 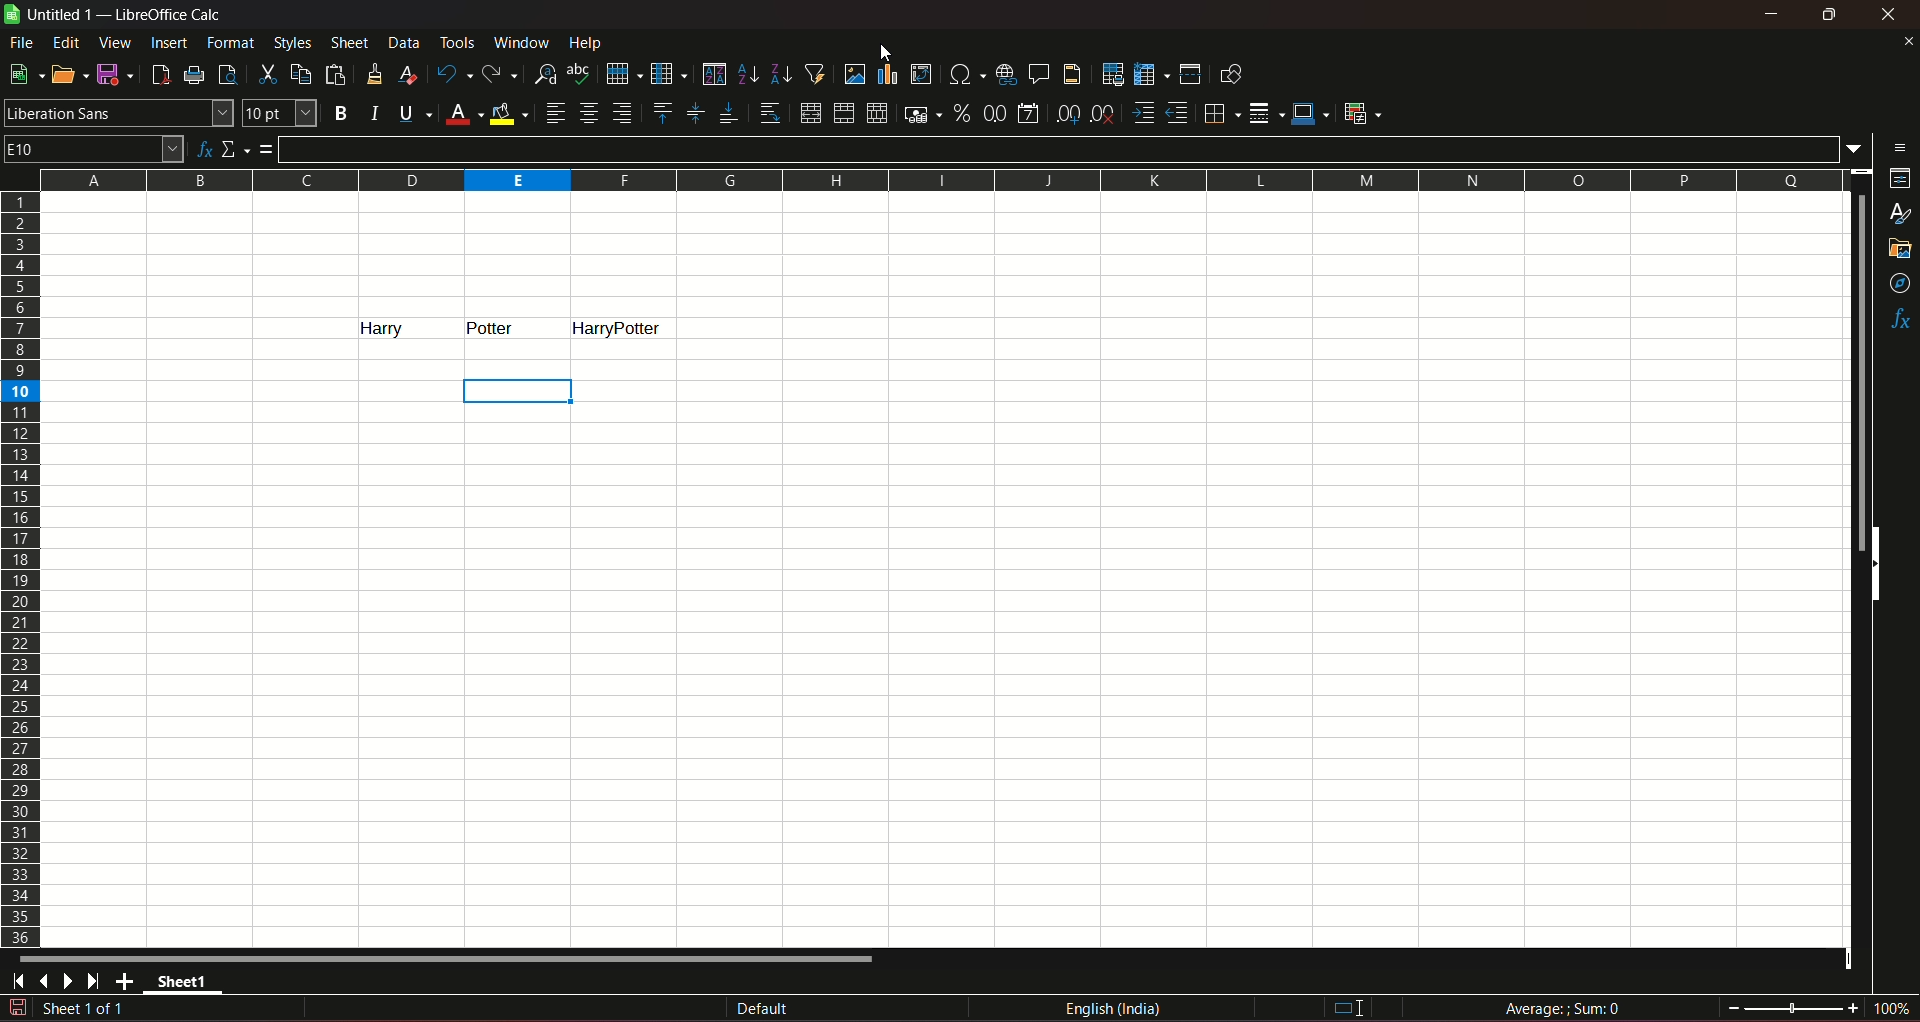 What do you see at coordinates (1888, 15) in the screenshot?
I see `close` at bounding box center [1888, 15].